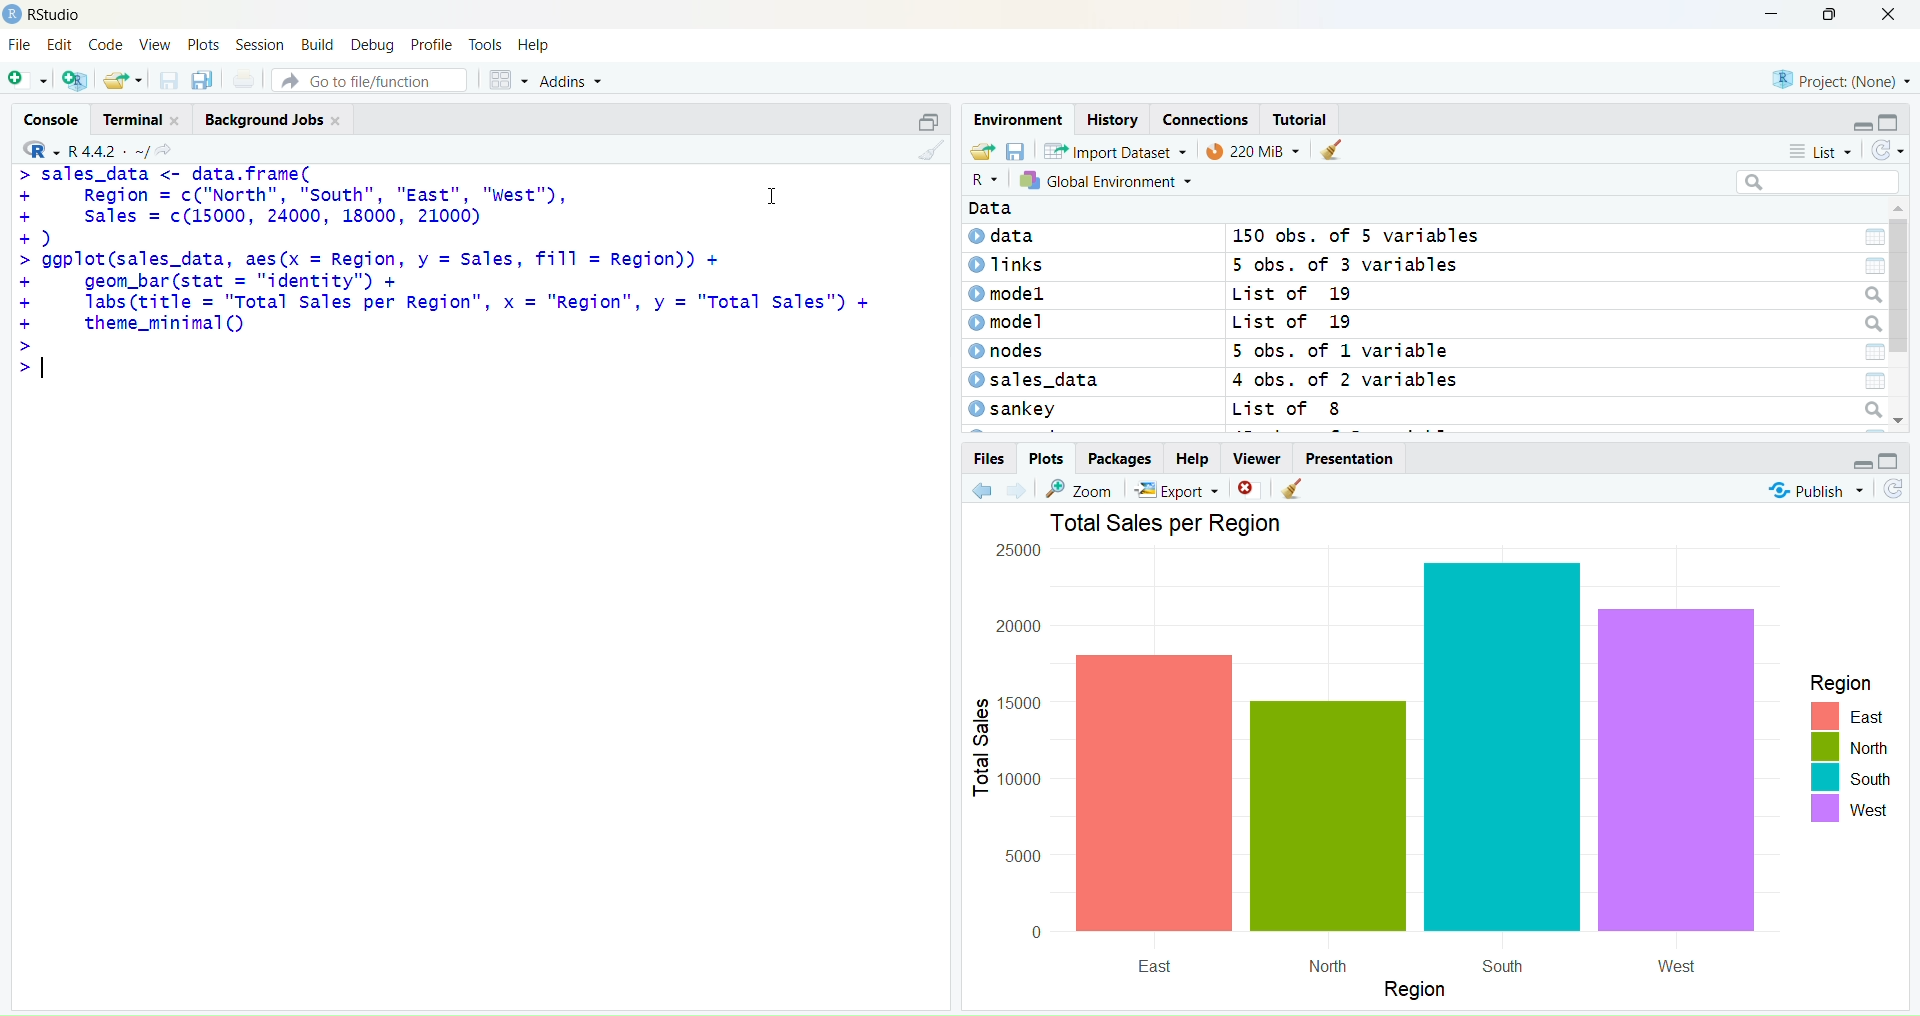 The width and height of the screenshot is (1920, 1016). Describe the element at coordinates (1360, 776) in the screenshot. I see `bar graph` at that location.